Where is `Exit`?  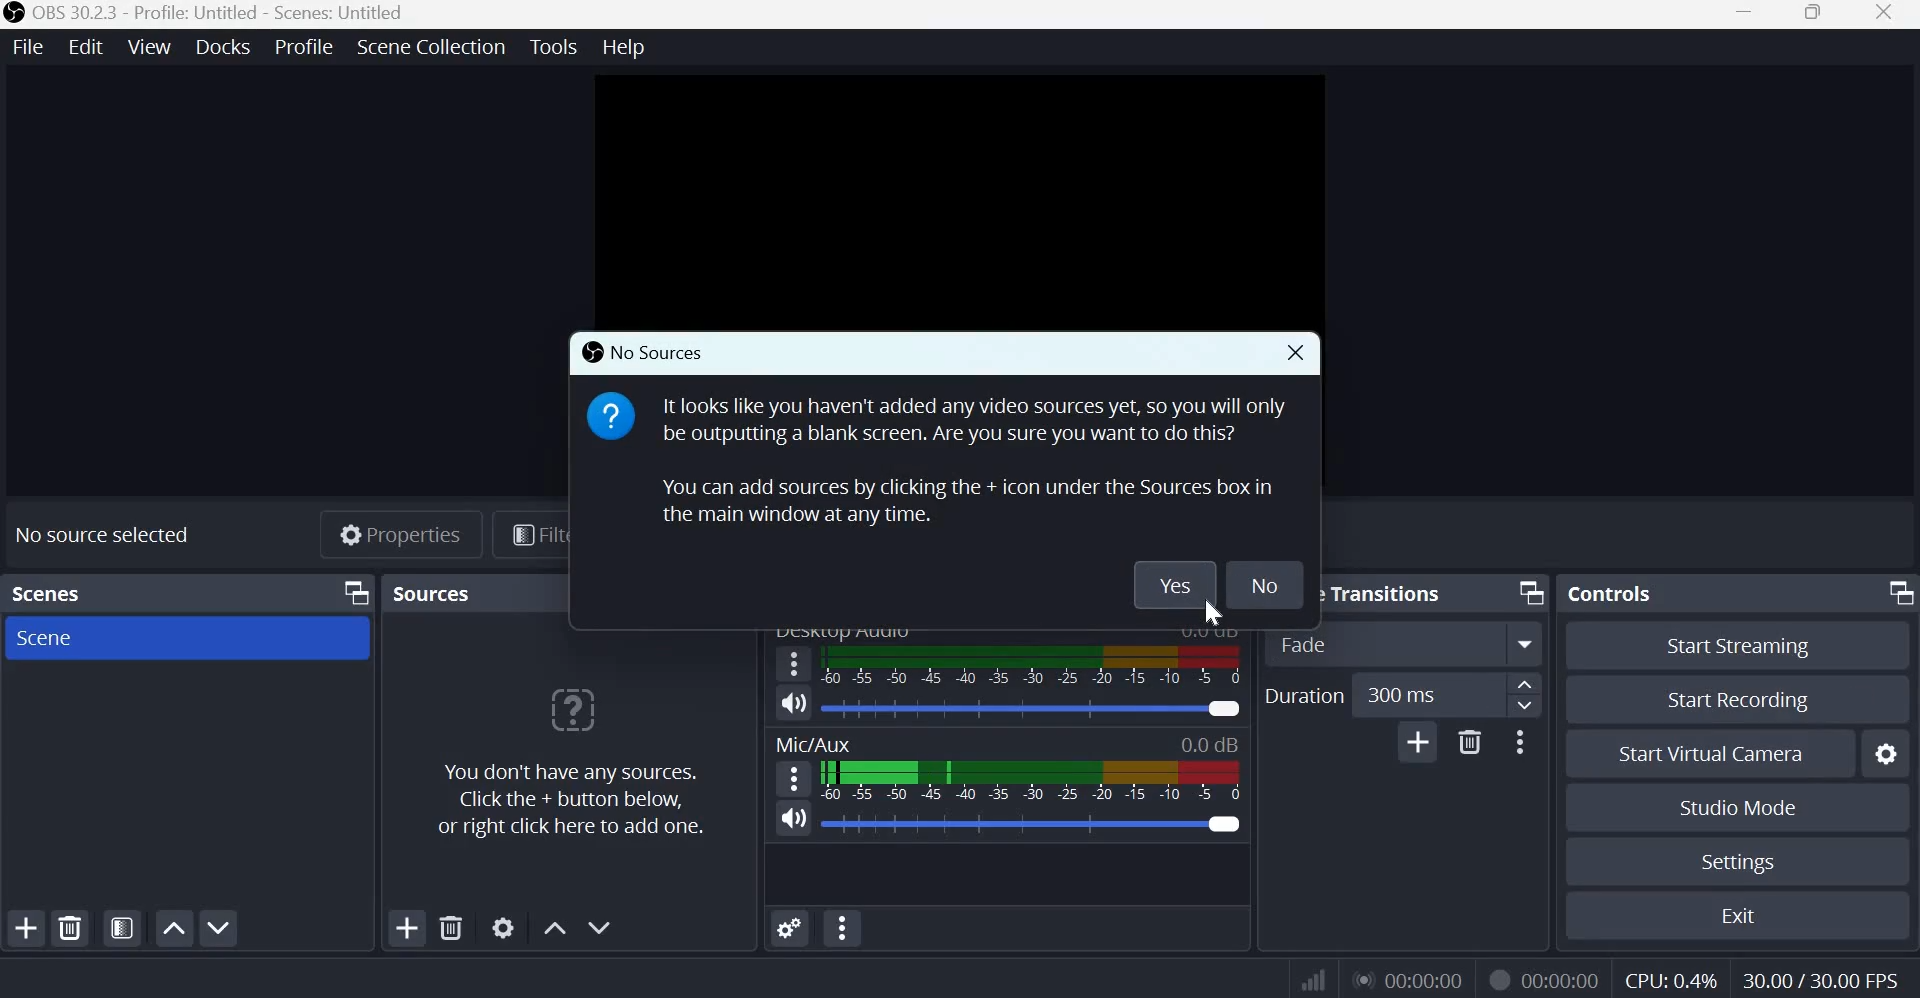 Exit is located at coordinates (1730, 915).